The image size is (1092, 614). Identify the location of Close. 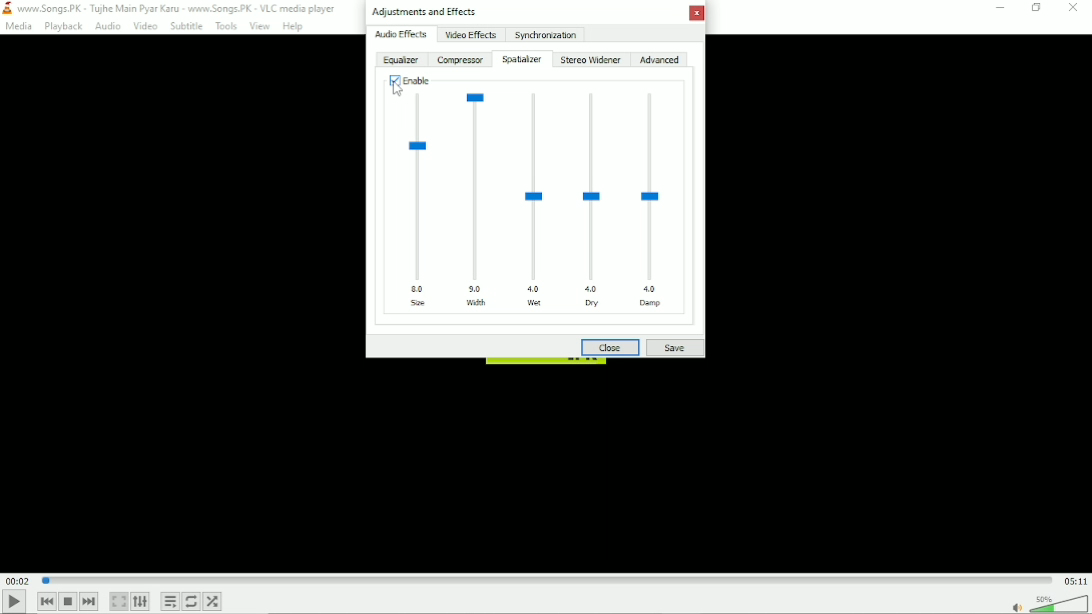
(611, 348).